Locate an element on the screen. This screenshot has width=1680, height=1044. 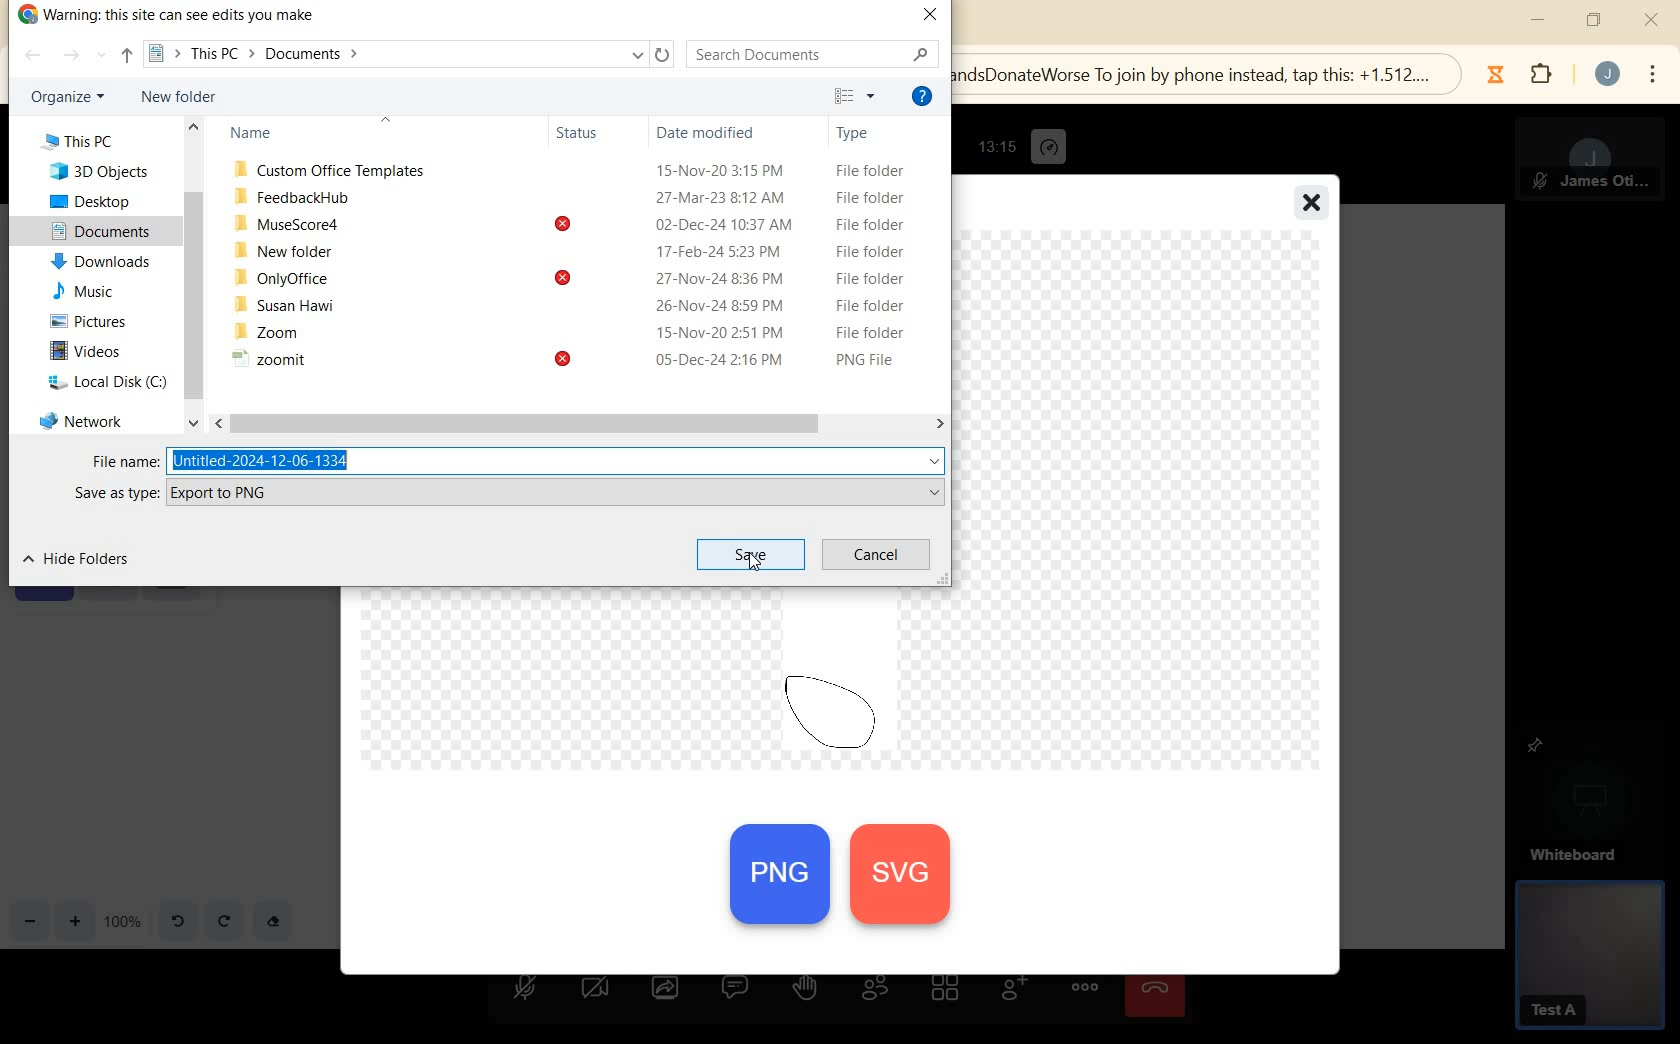
WARNING: THIS SITECAN SEE EDITS YOU MAKE is located at coordinates (169, 15).